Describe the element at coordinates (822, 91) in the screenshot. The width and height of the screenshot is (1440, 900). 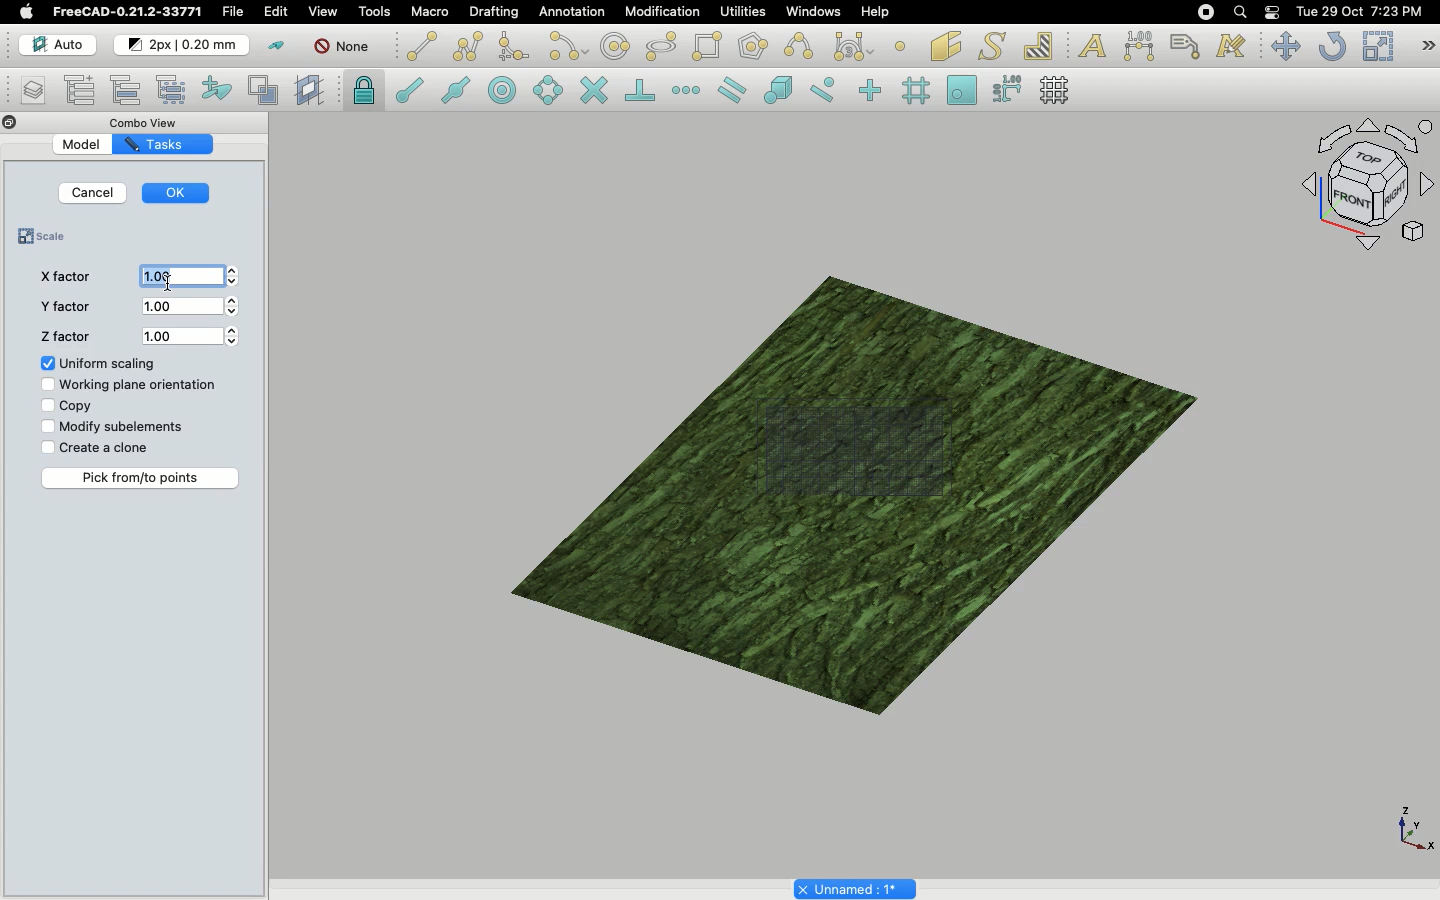
I see `Snap near` at that location.